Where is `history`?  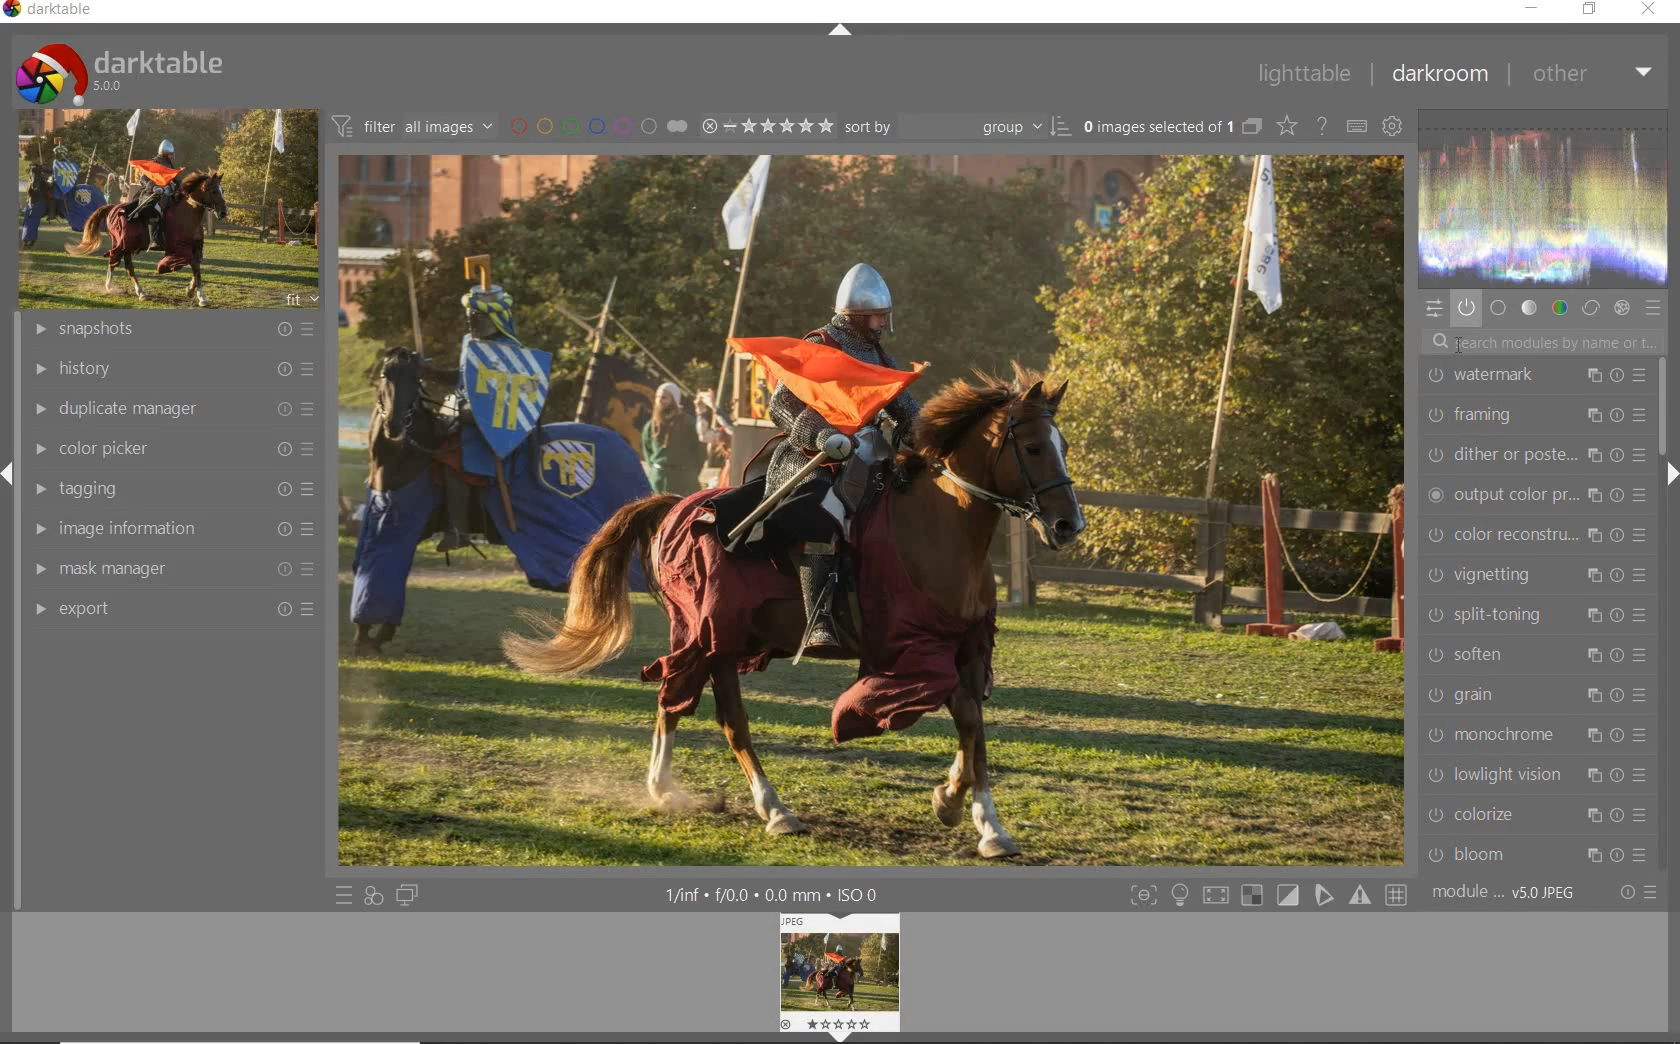 history is located at coordinates (172, 368).